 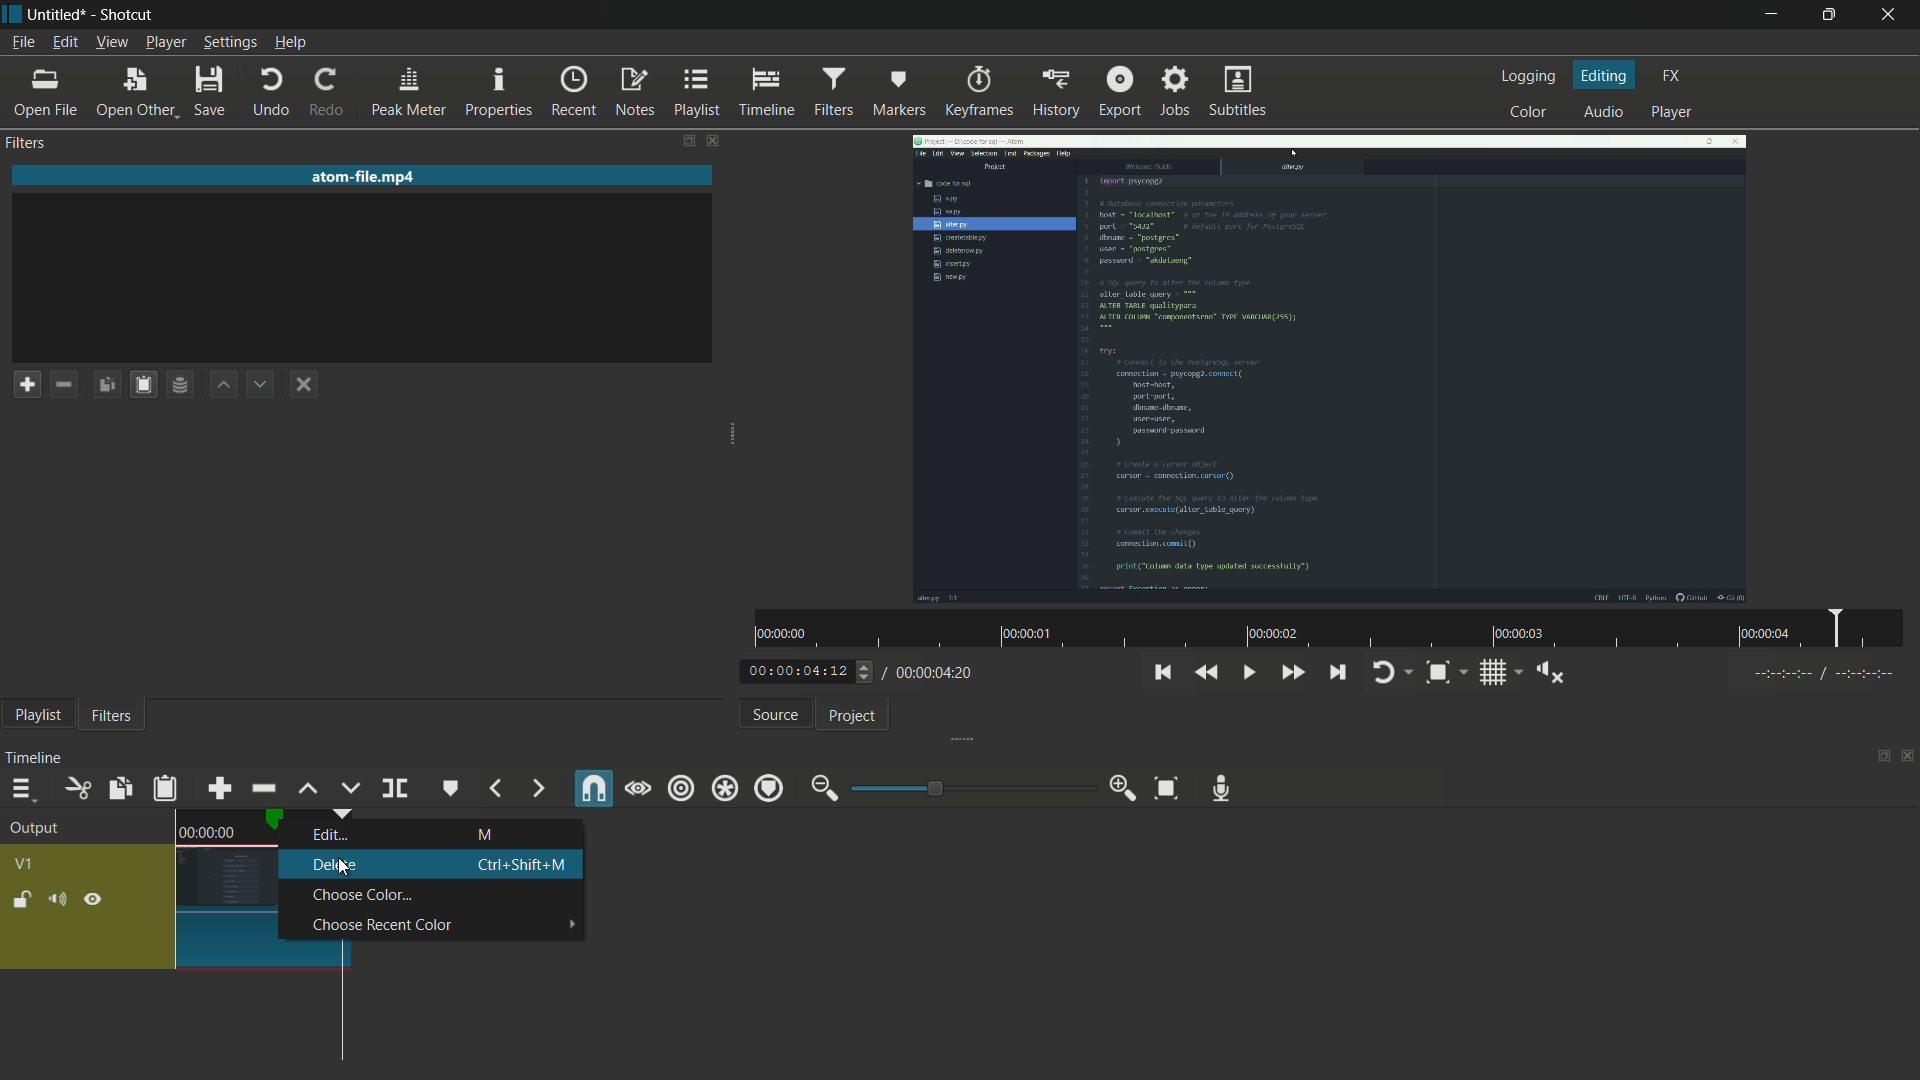 What do you see at coordinates (106, 386) in the screenshot?
I see `copy checked filters` at bounding box center [106, 386].